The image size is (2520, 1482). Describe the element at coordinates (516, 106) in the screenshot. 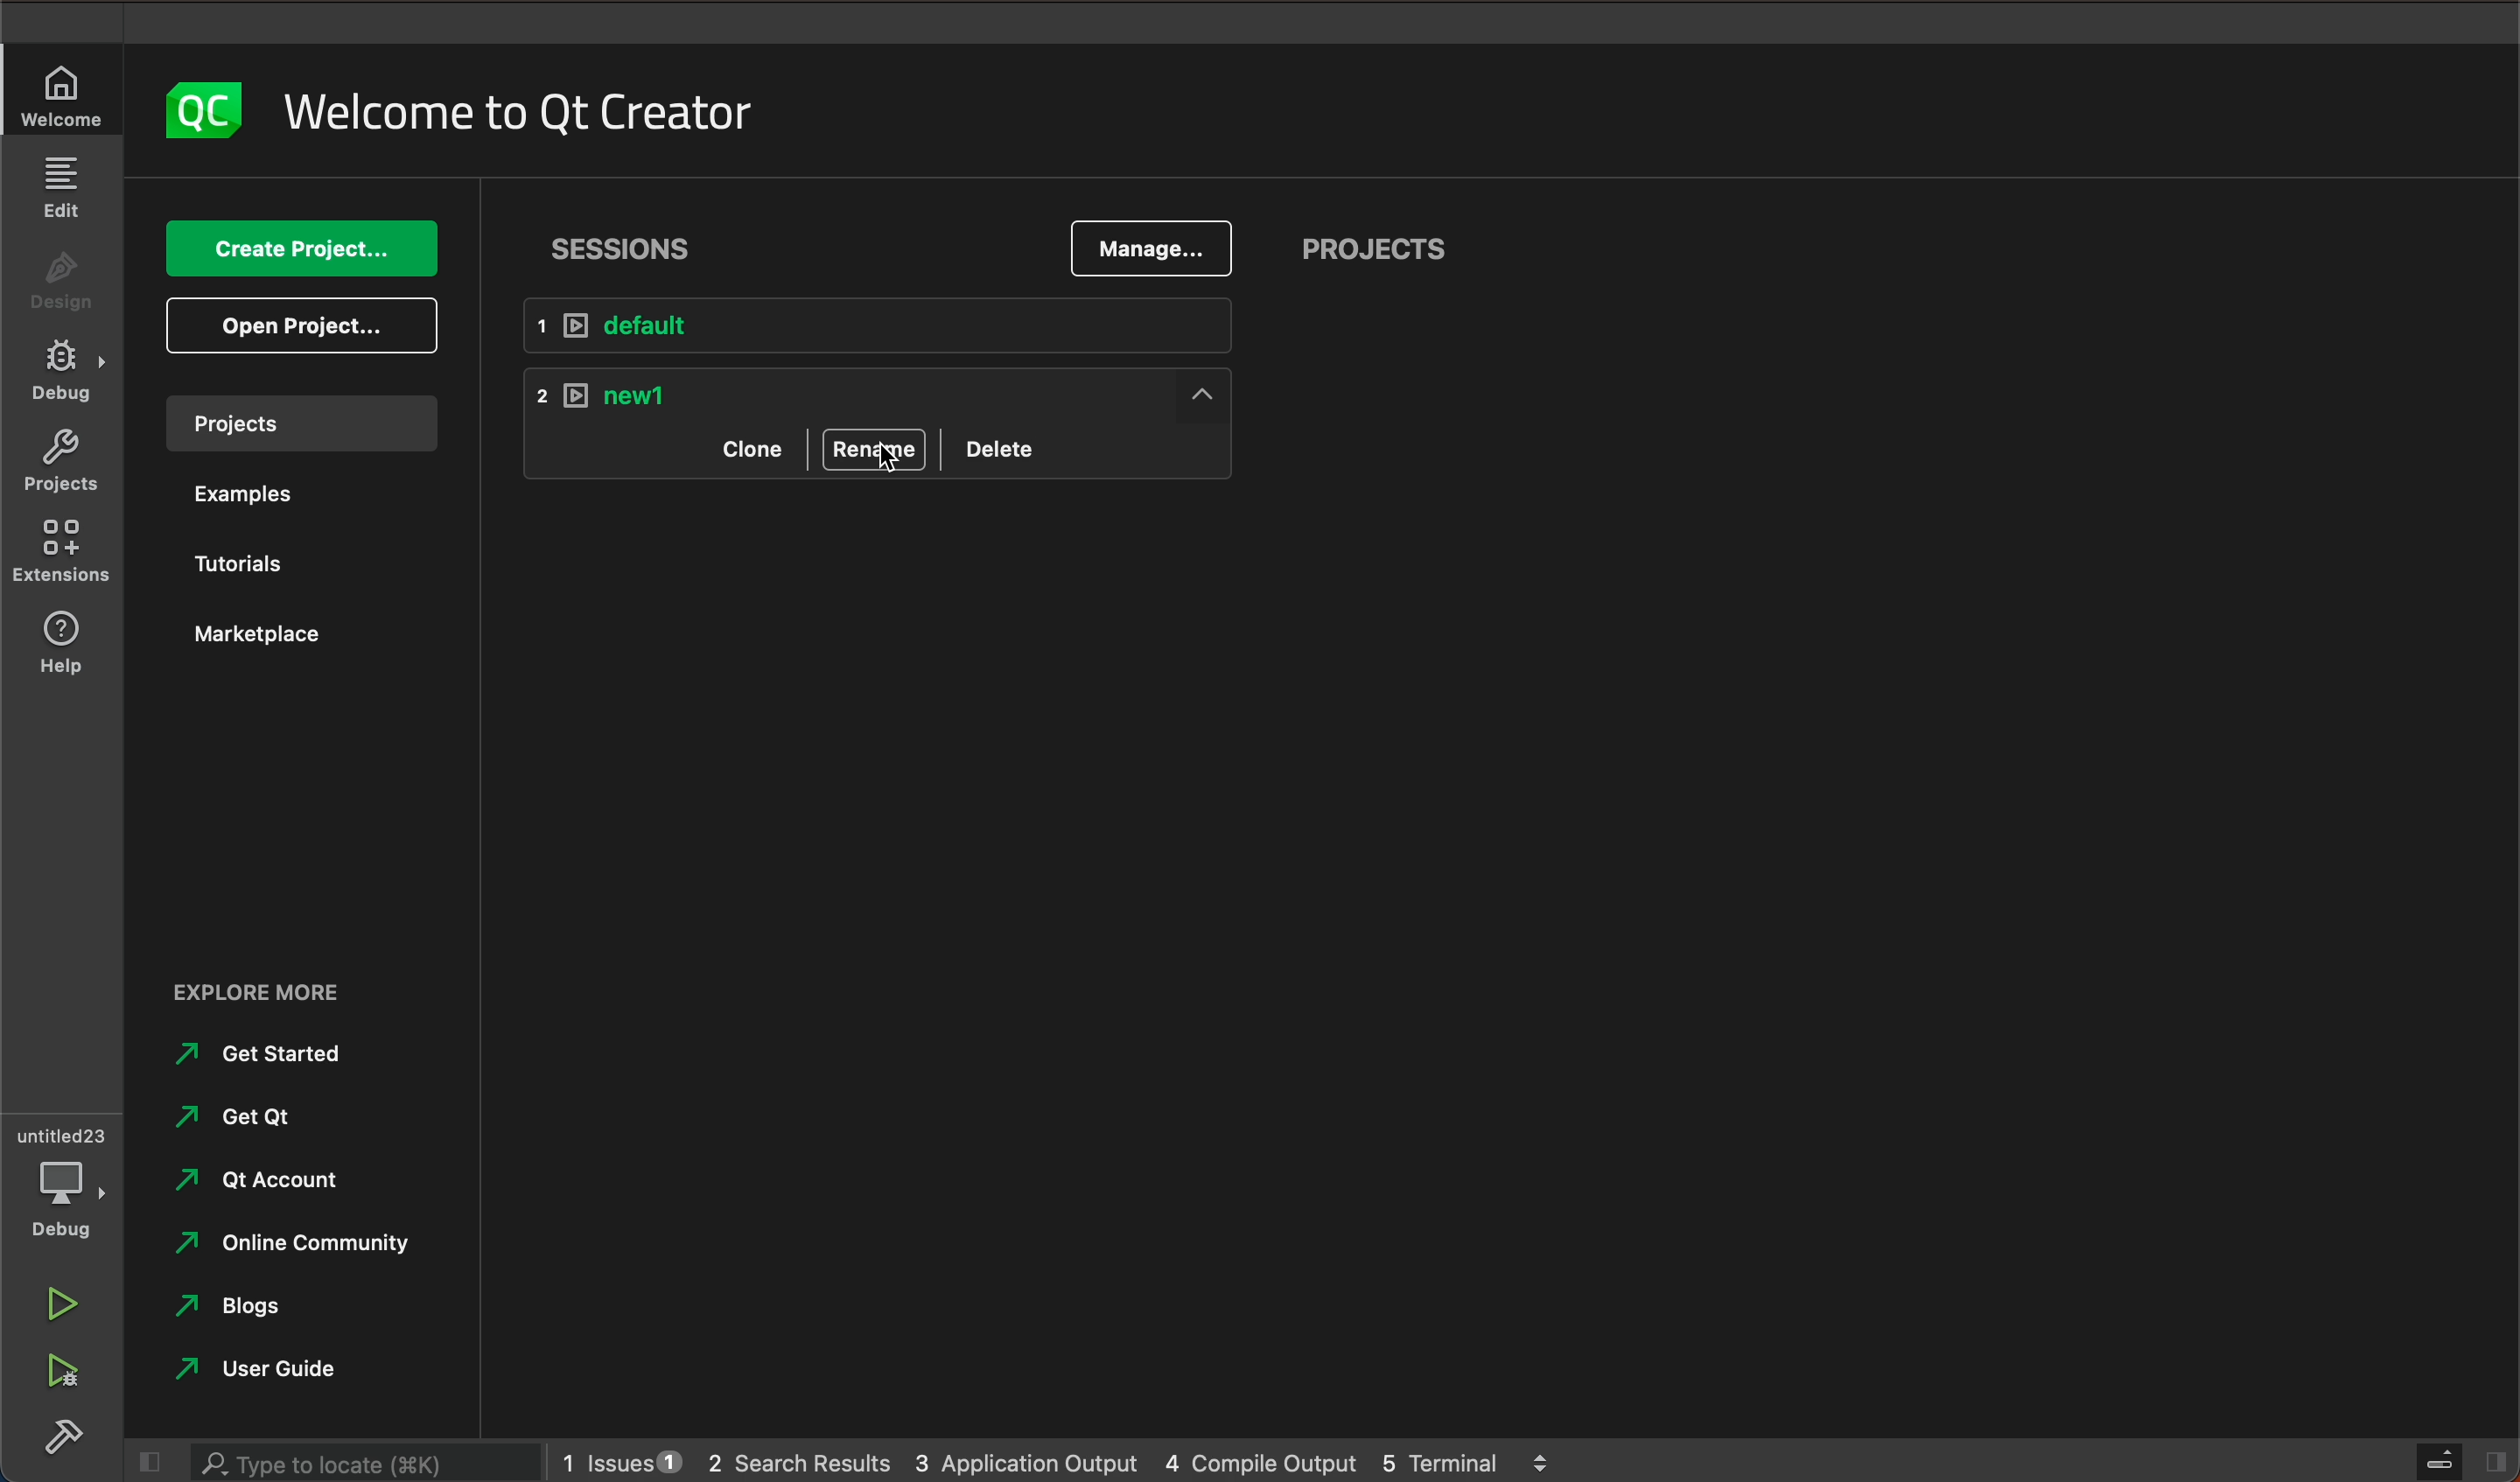

I see `welcome` at that location.